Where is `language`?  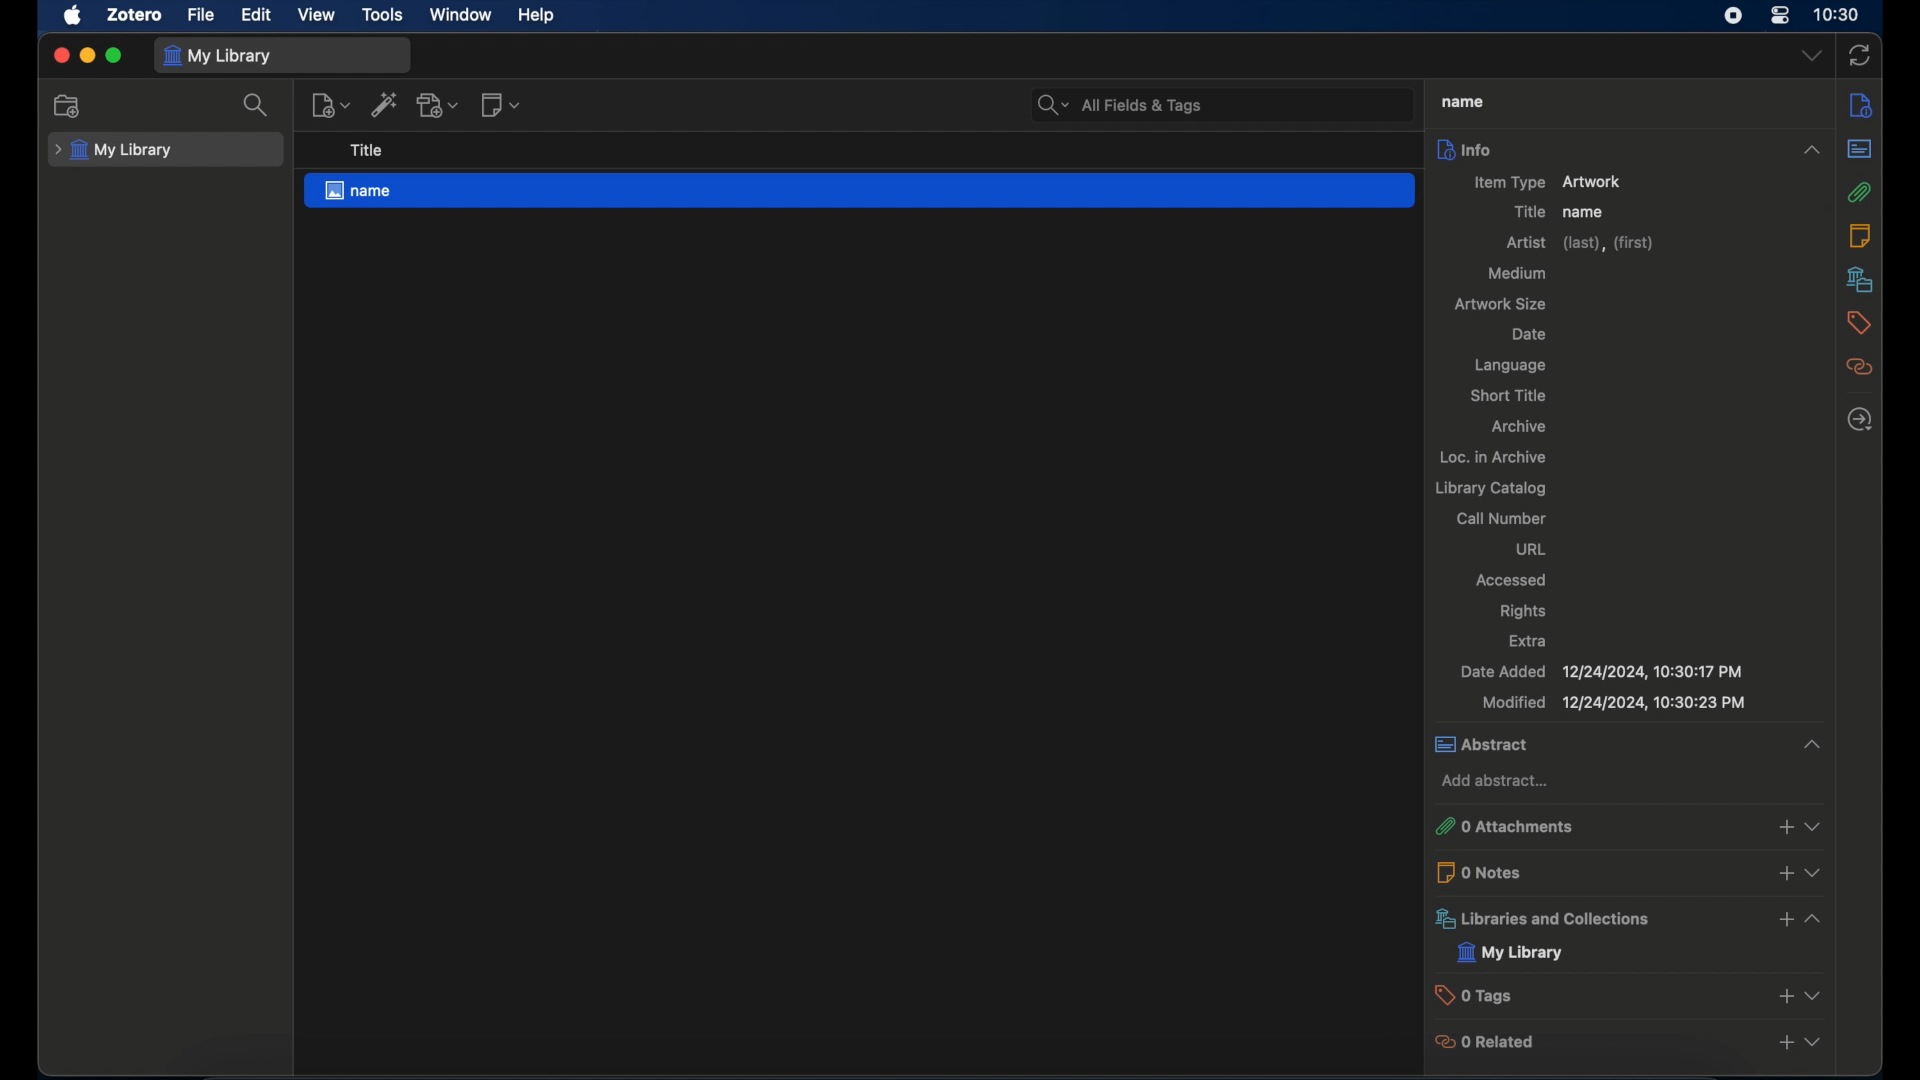
language is located at coordinates (1510, 366).